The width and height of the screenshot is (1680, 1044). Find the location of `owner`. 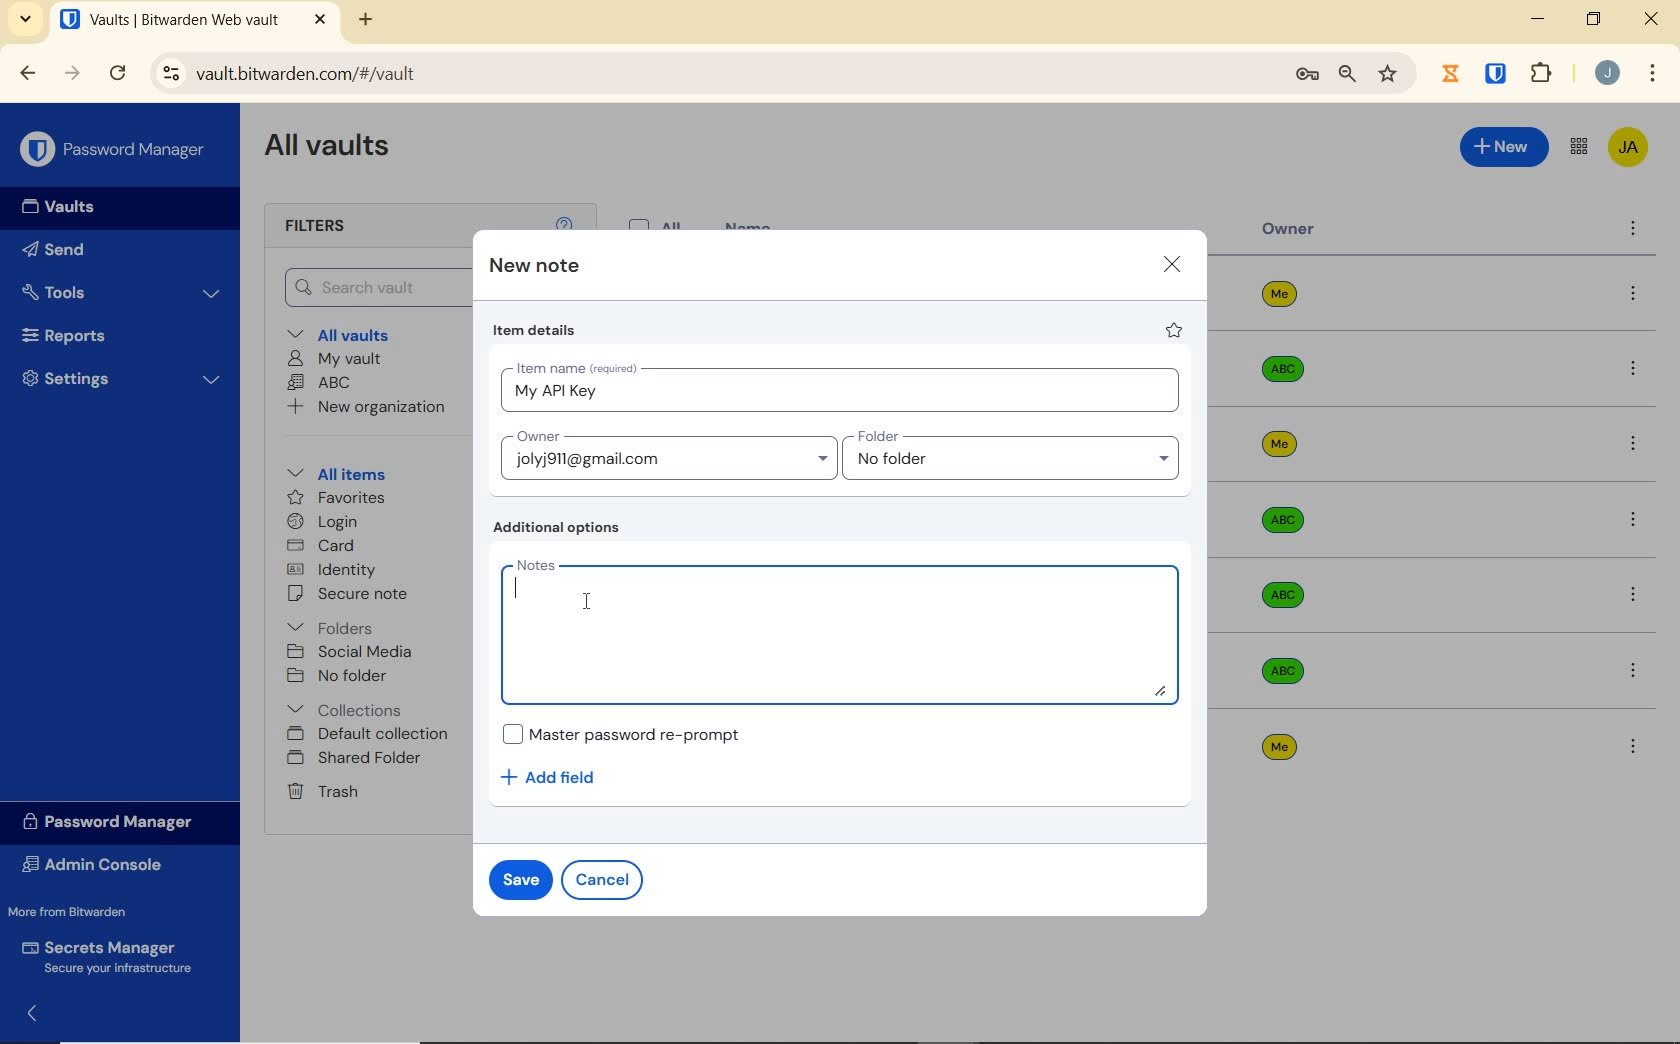

owner is located at coordinates (1289, 231).